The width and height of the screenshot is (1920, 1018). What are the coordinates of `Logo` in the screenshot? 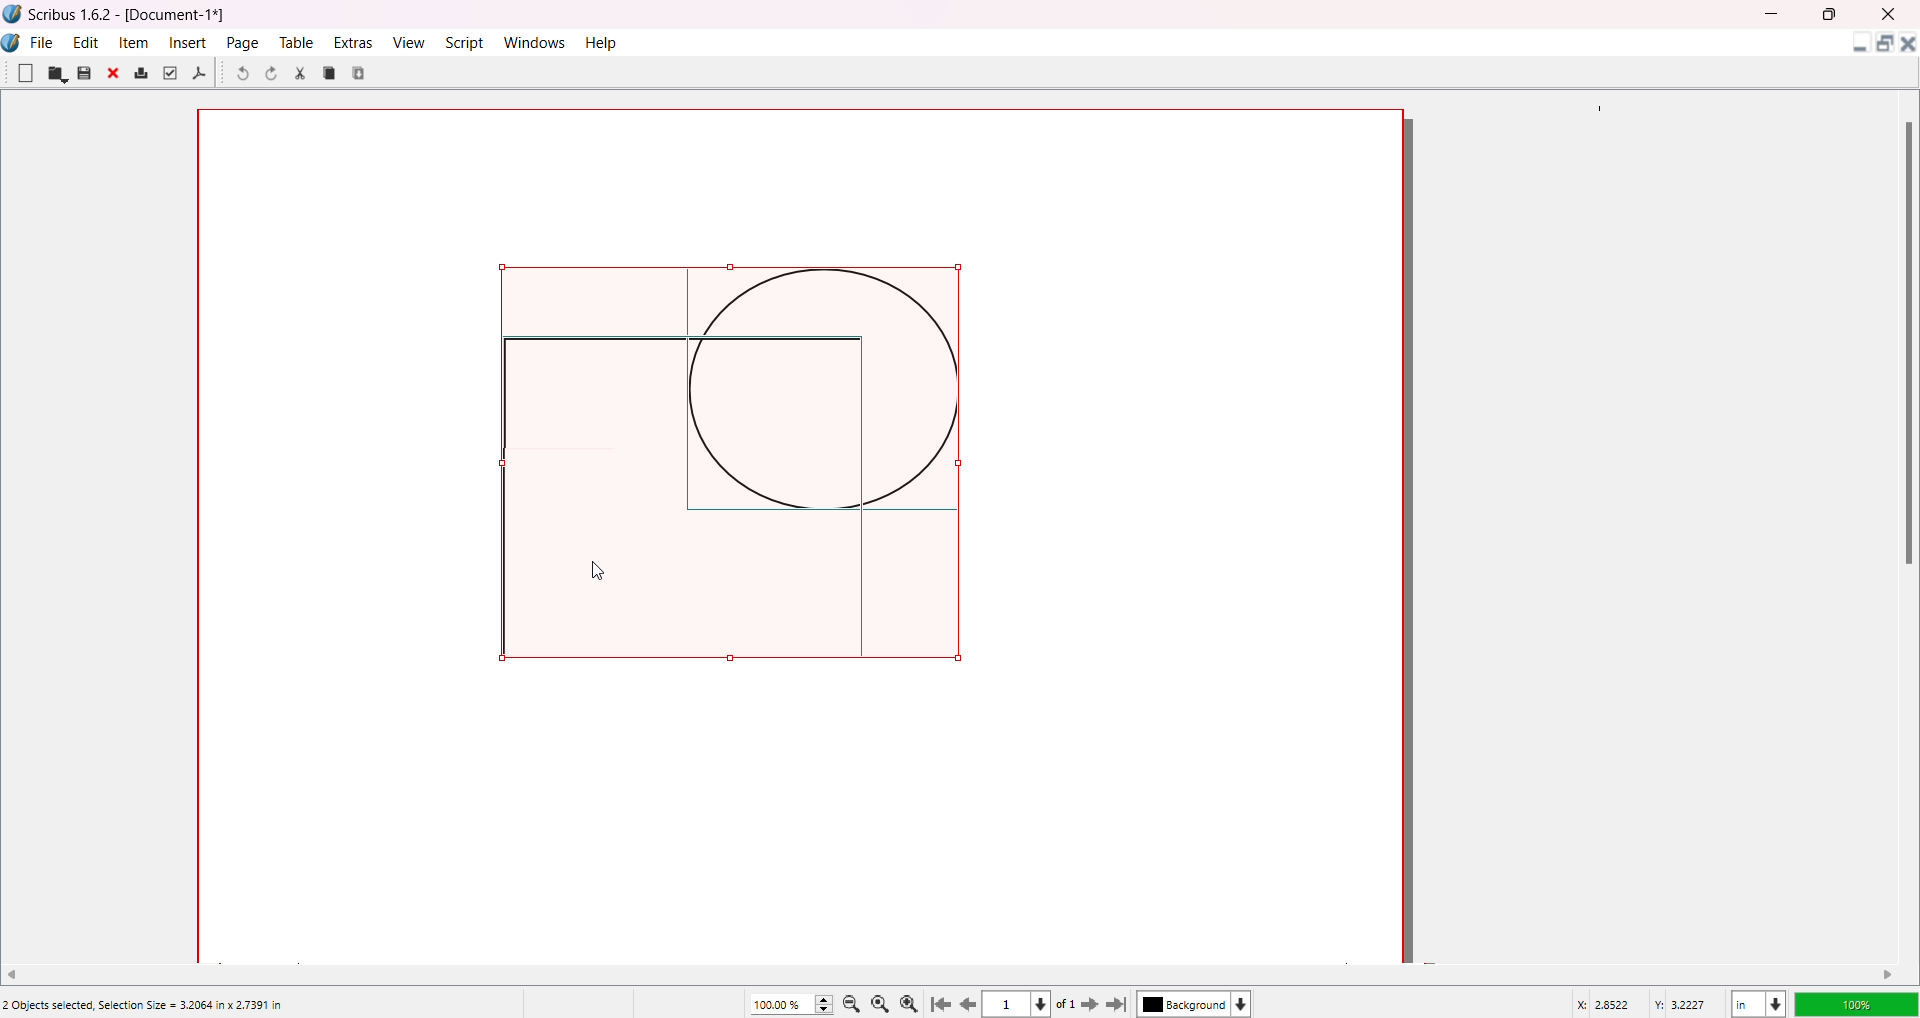 It's located at (14, 43).